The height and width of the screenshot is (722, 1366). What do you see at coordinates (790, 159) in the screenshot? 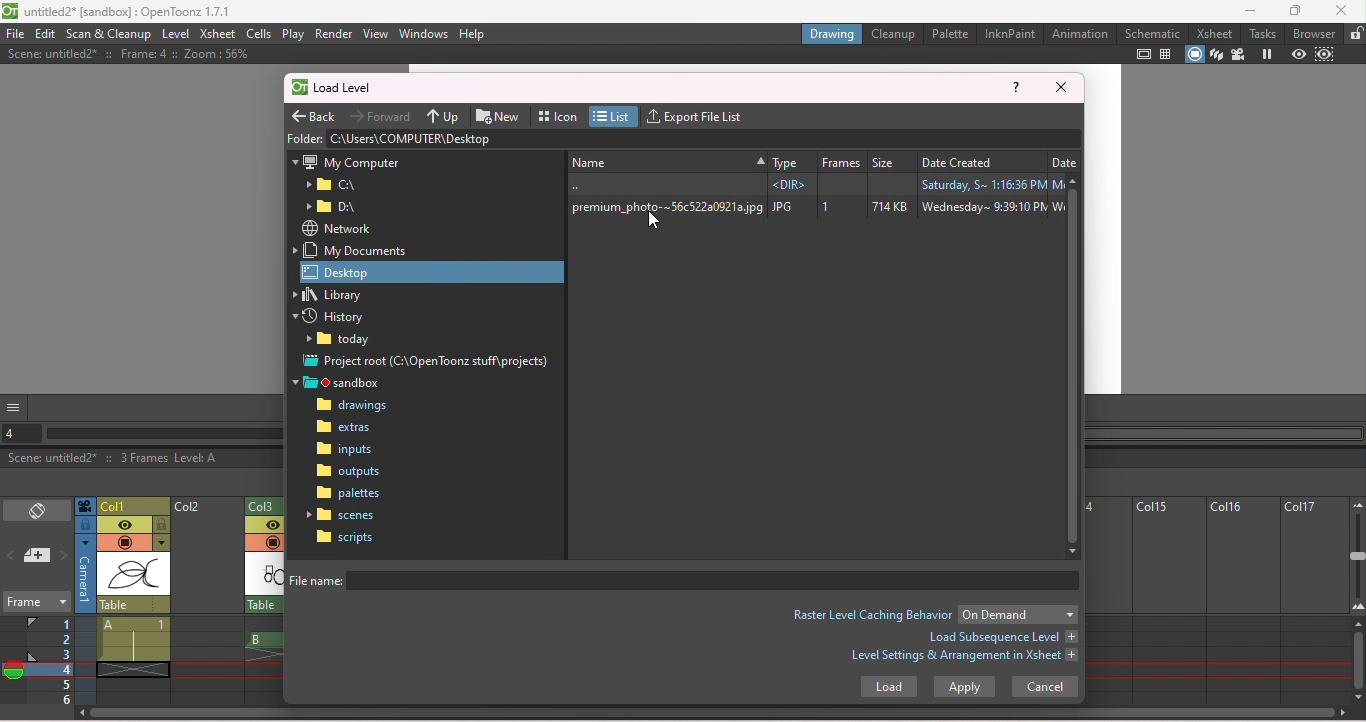
I see `Type` at bounding box center [790, 159].